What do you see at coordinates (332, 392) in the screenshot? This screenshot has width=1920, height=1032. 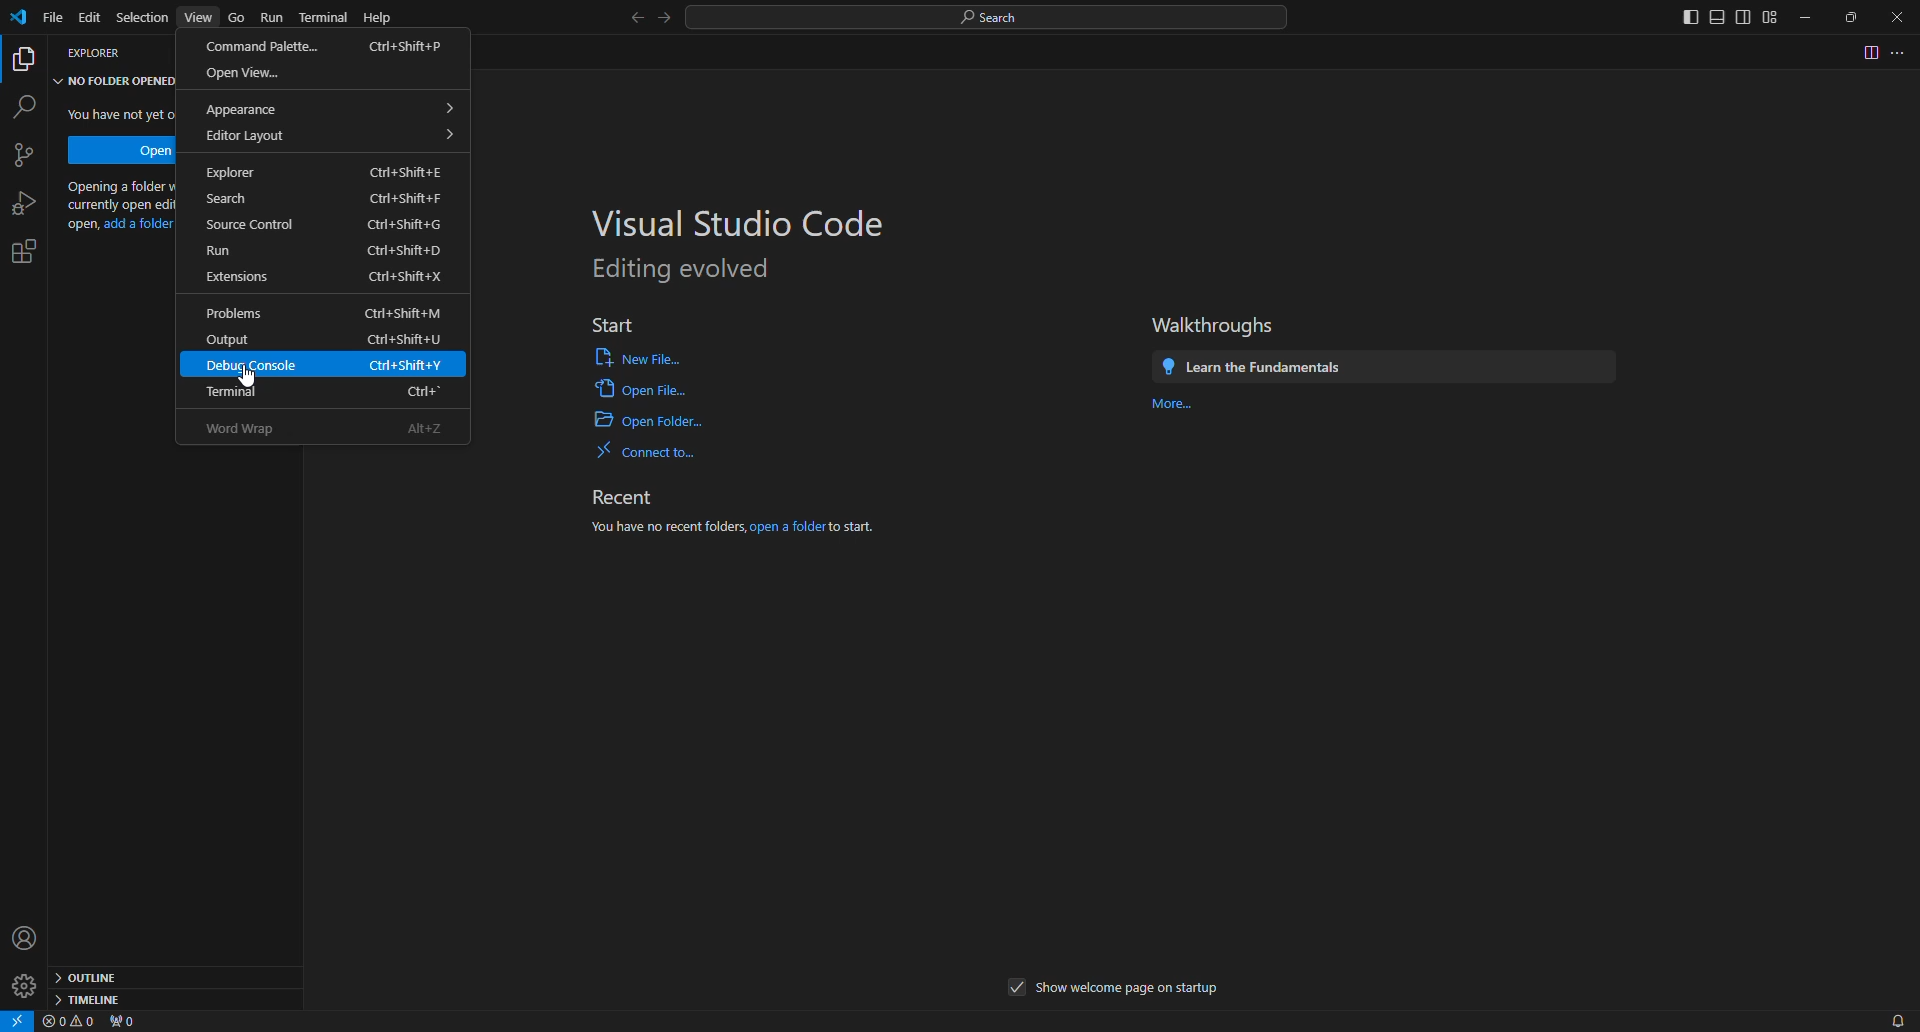 I see `Terminal` at bounding box center [332, 392].